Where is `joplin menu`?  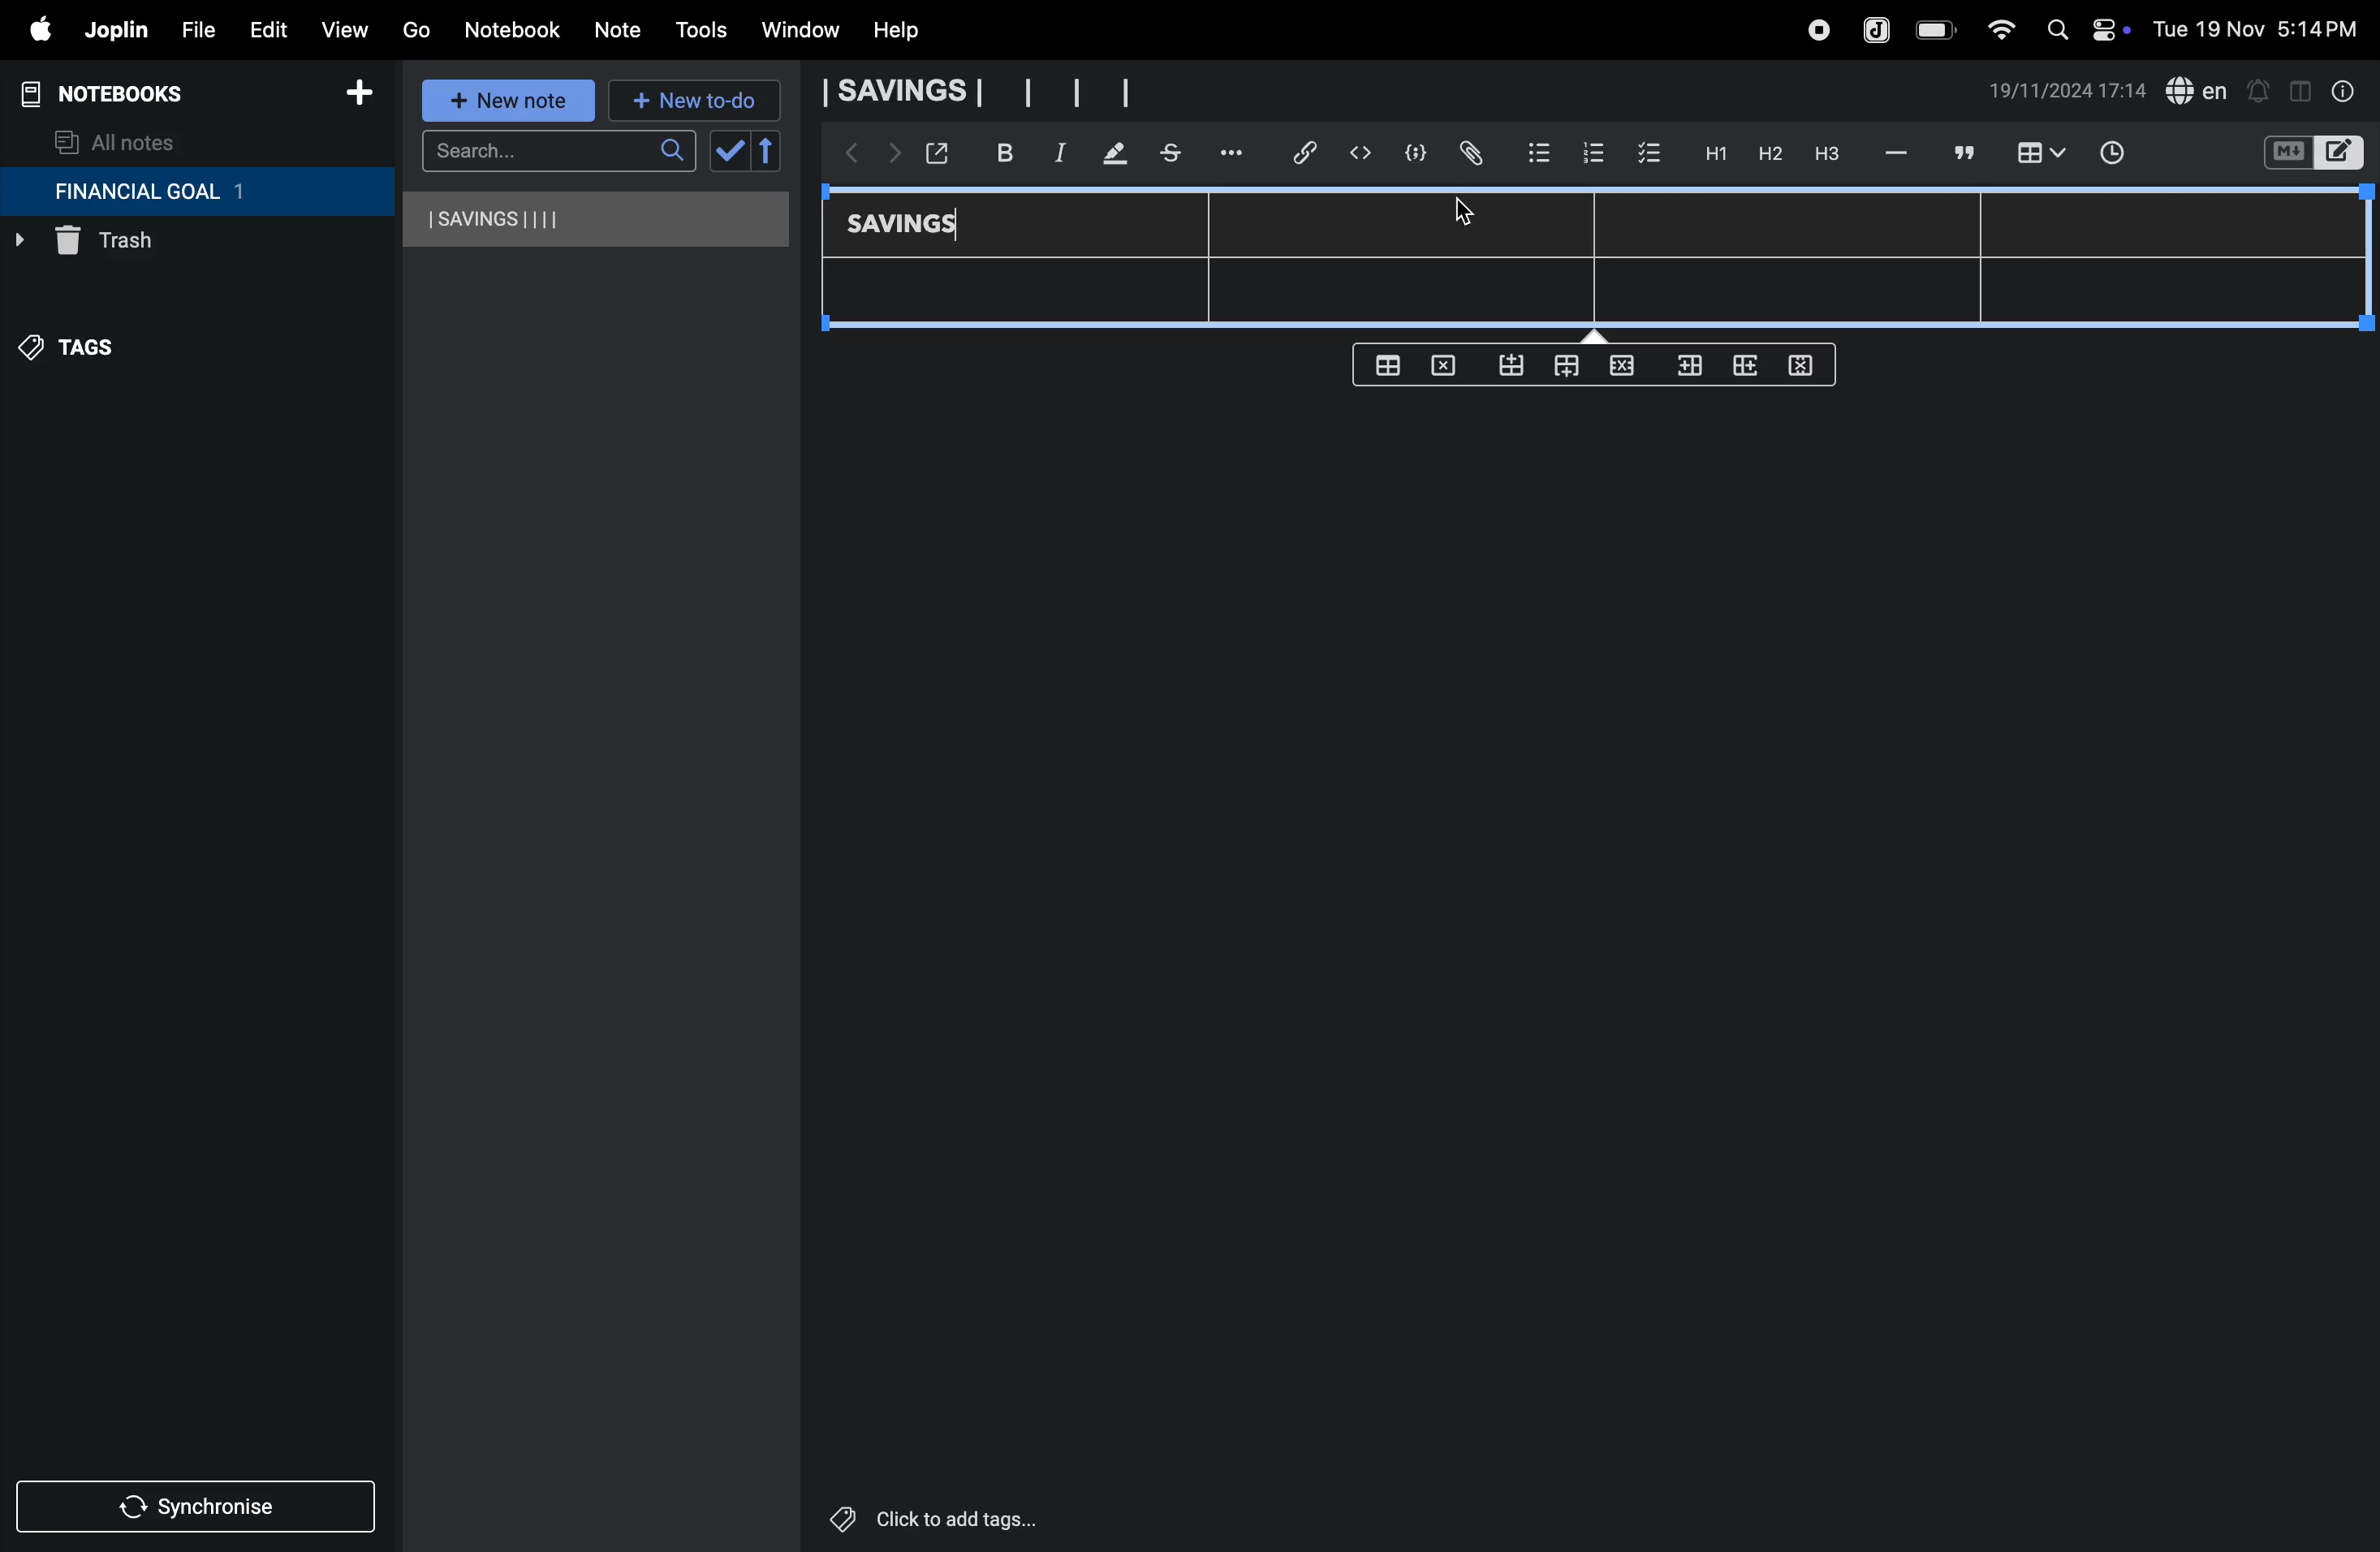 joplin menu is located at coordinates (112, 30).